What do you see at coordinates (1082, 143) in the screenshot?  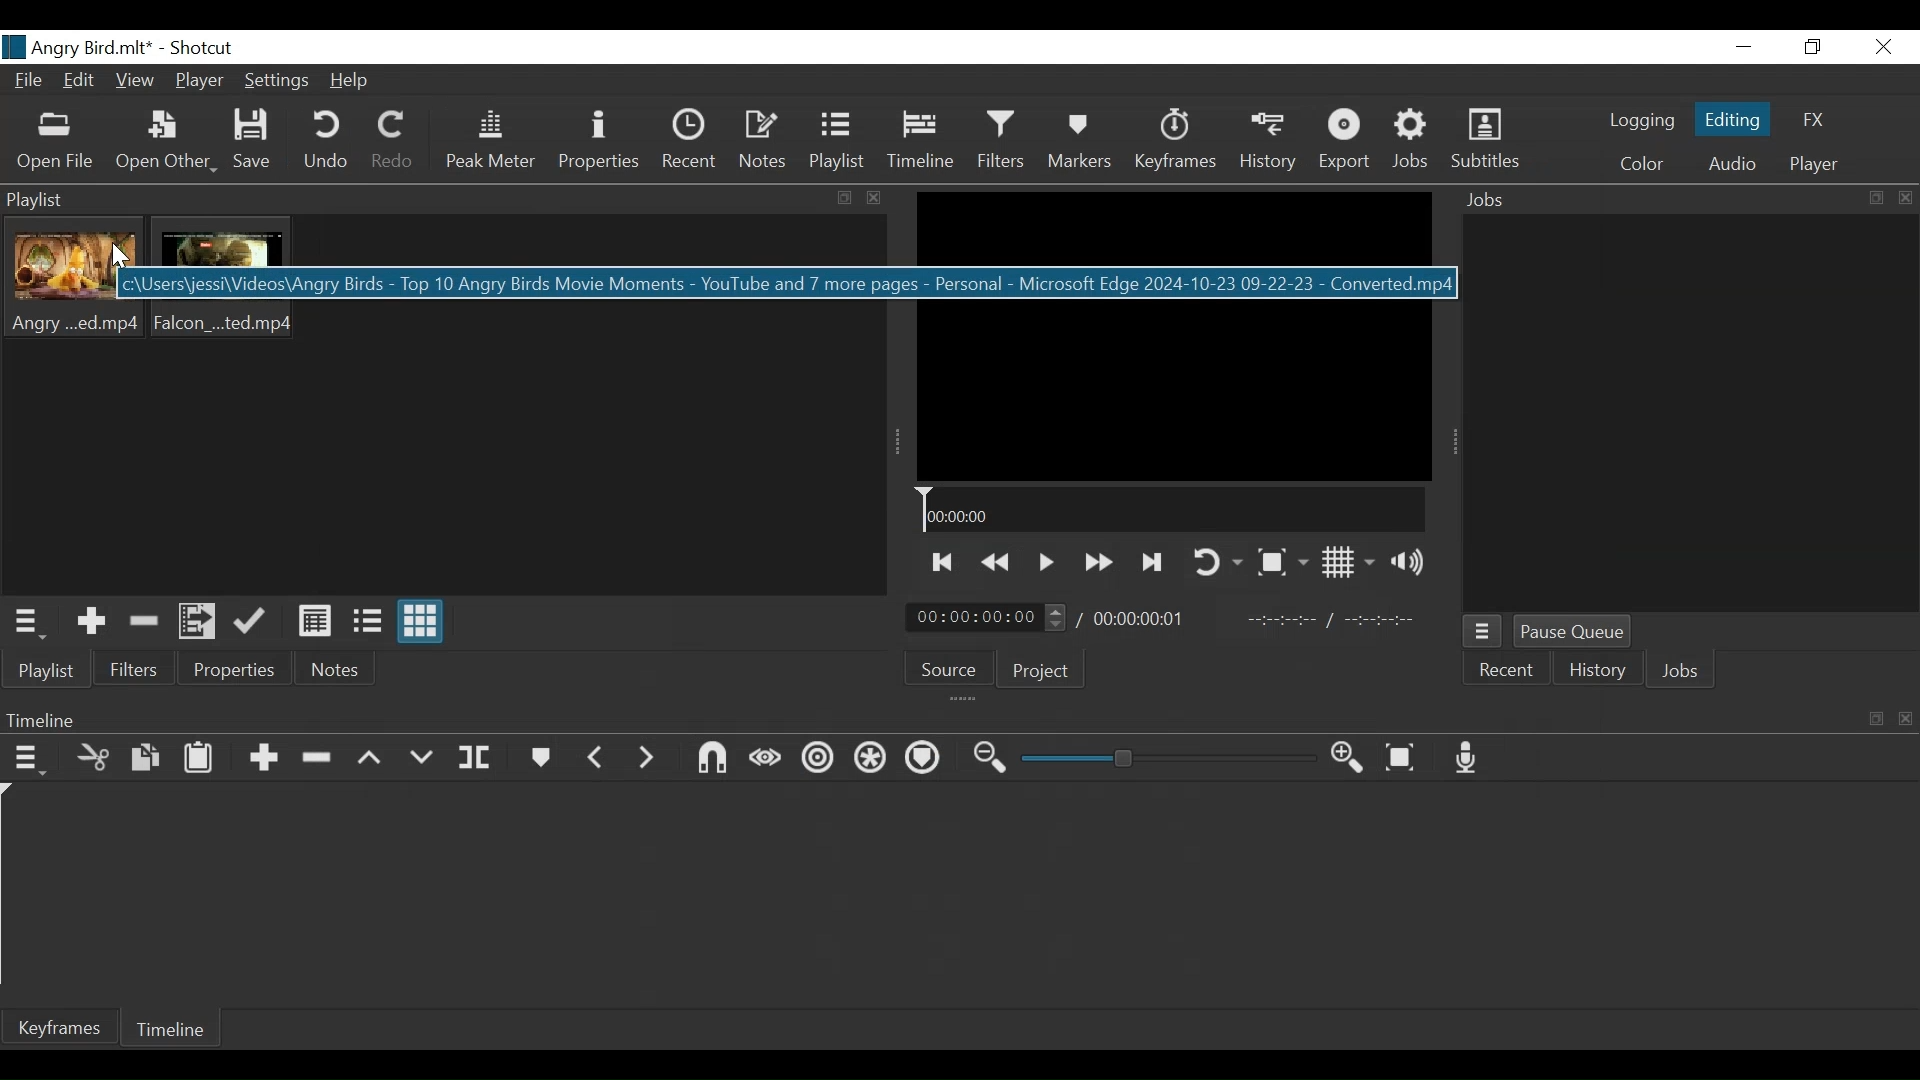 I see `Markers` at bounding box center [1082, 143].